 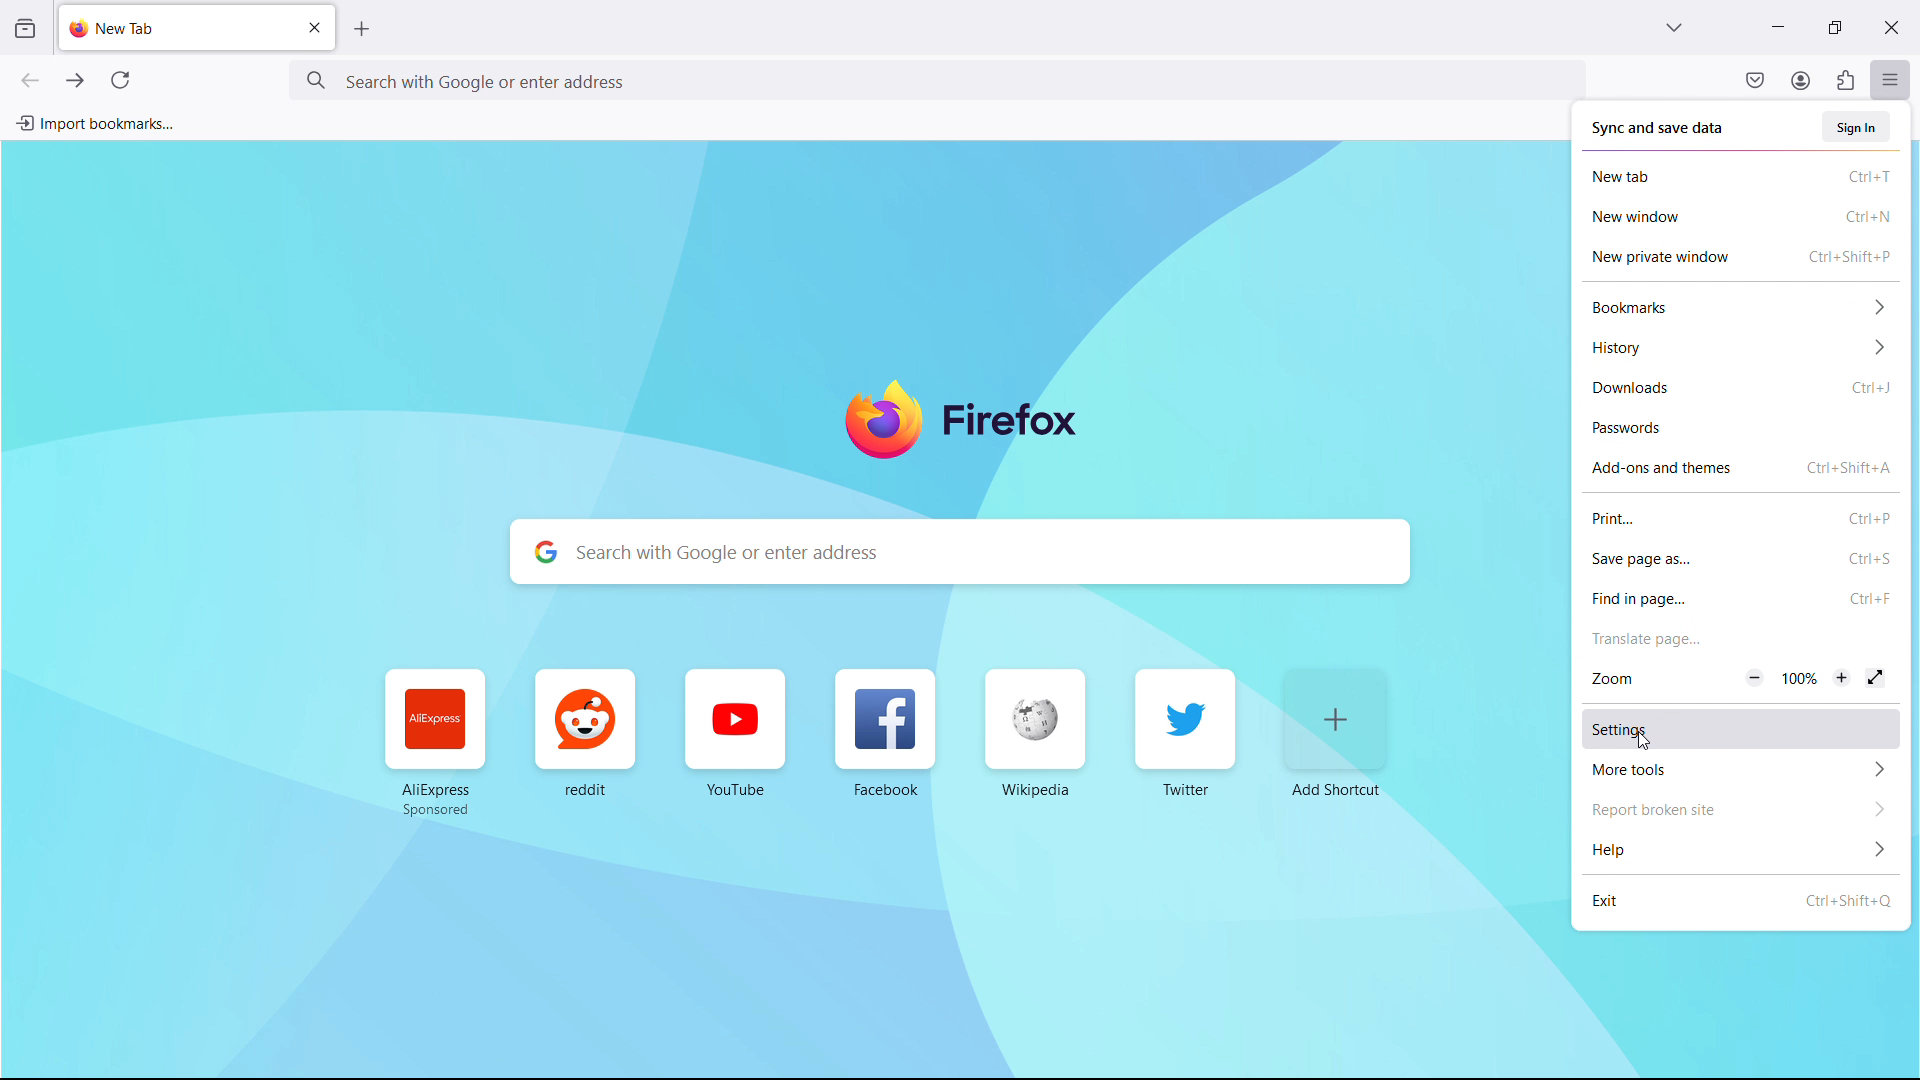 What do you see at coordinates (1741, 217) in the screenshot?
I see `new window` at bounding box center [1741, 217].